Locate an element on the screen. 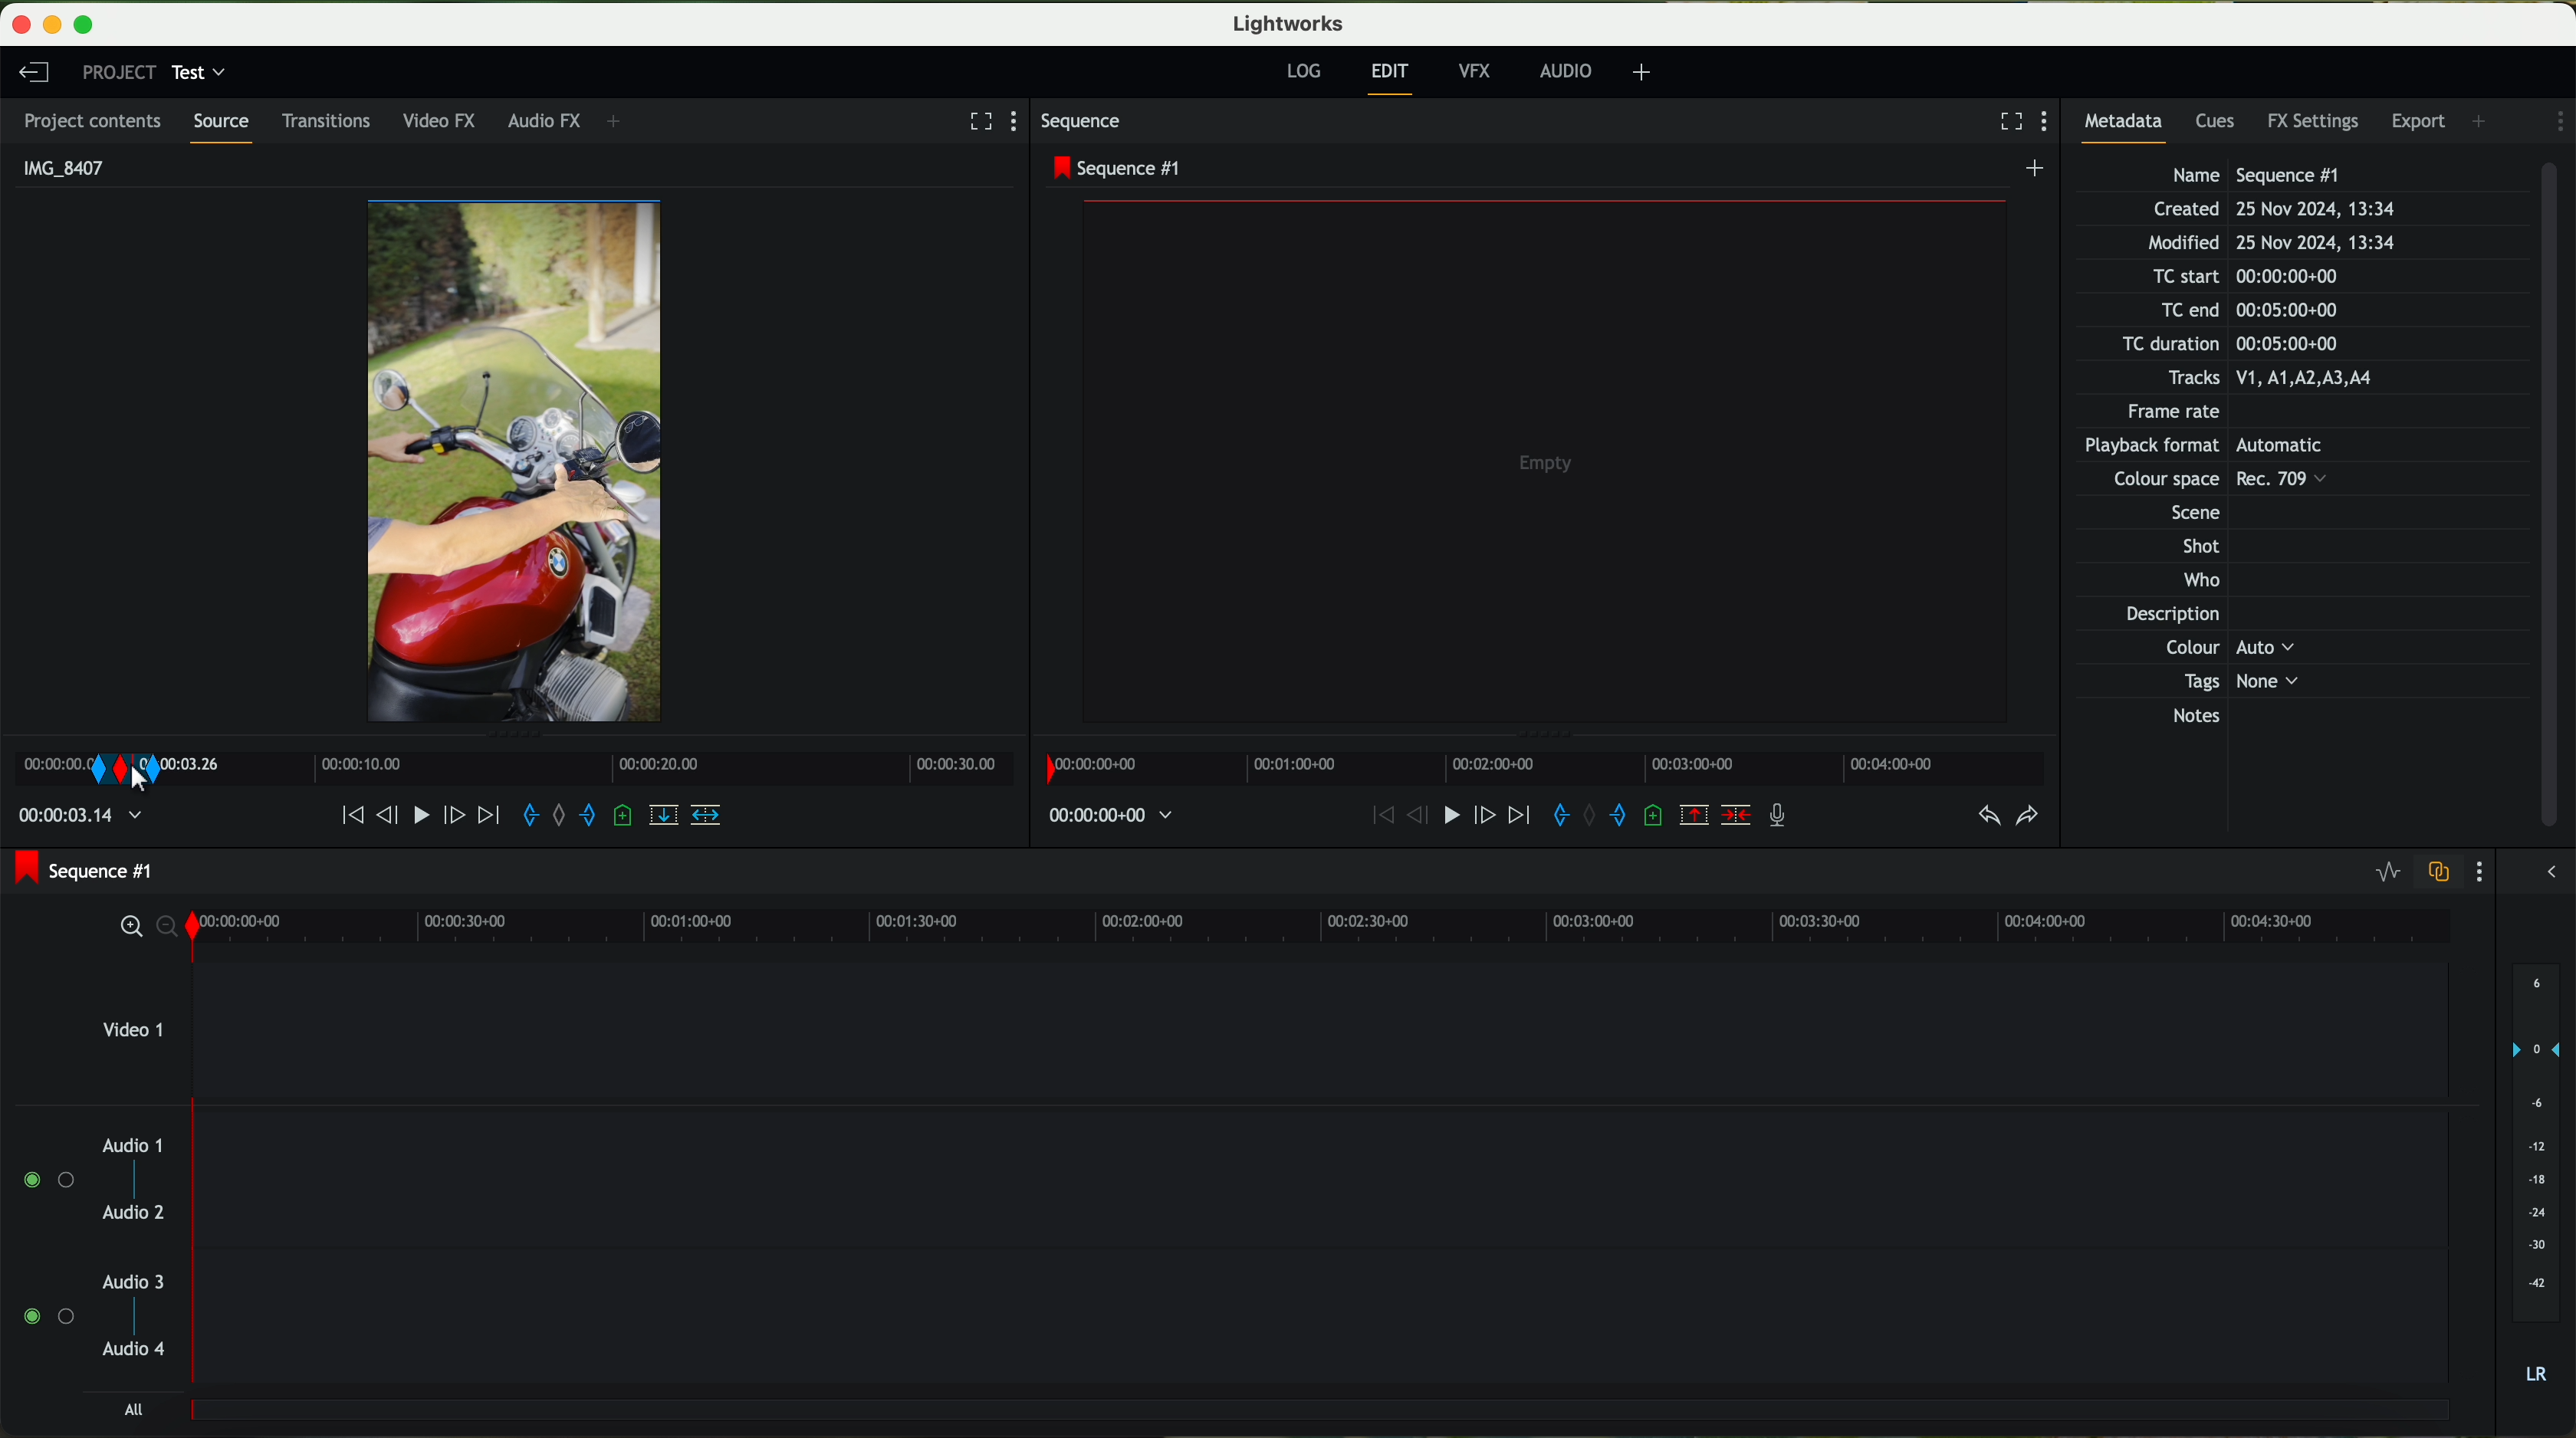 Image resolution: width=2576 pixels, height=1438 pixels. show settings menu is located at coordinates (2484, 872).